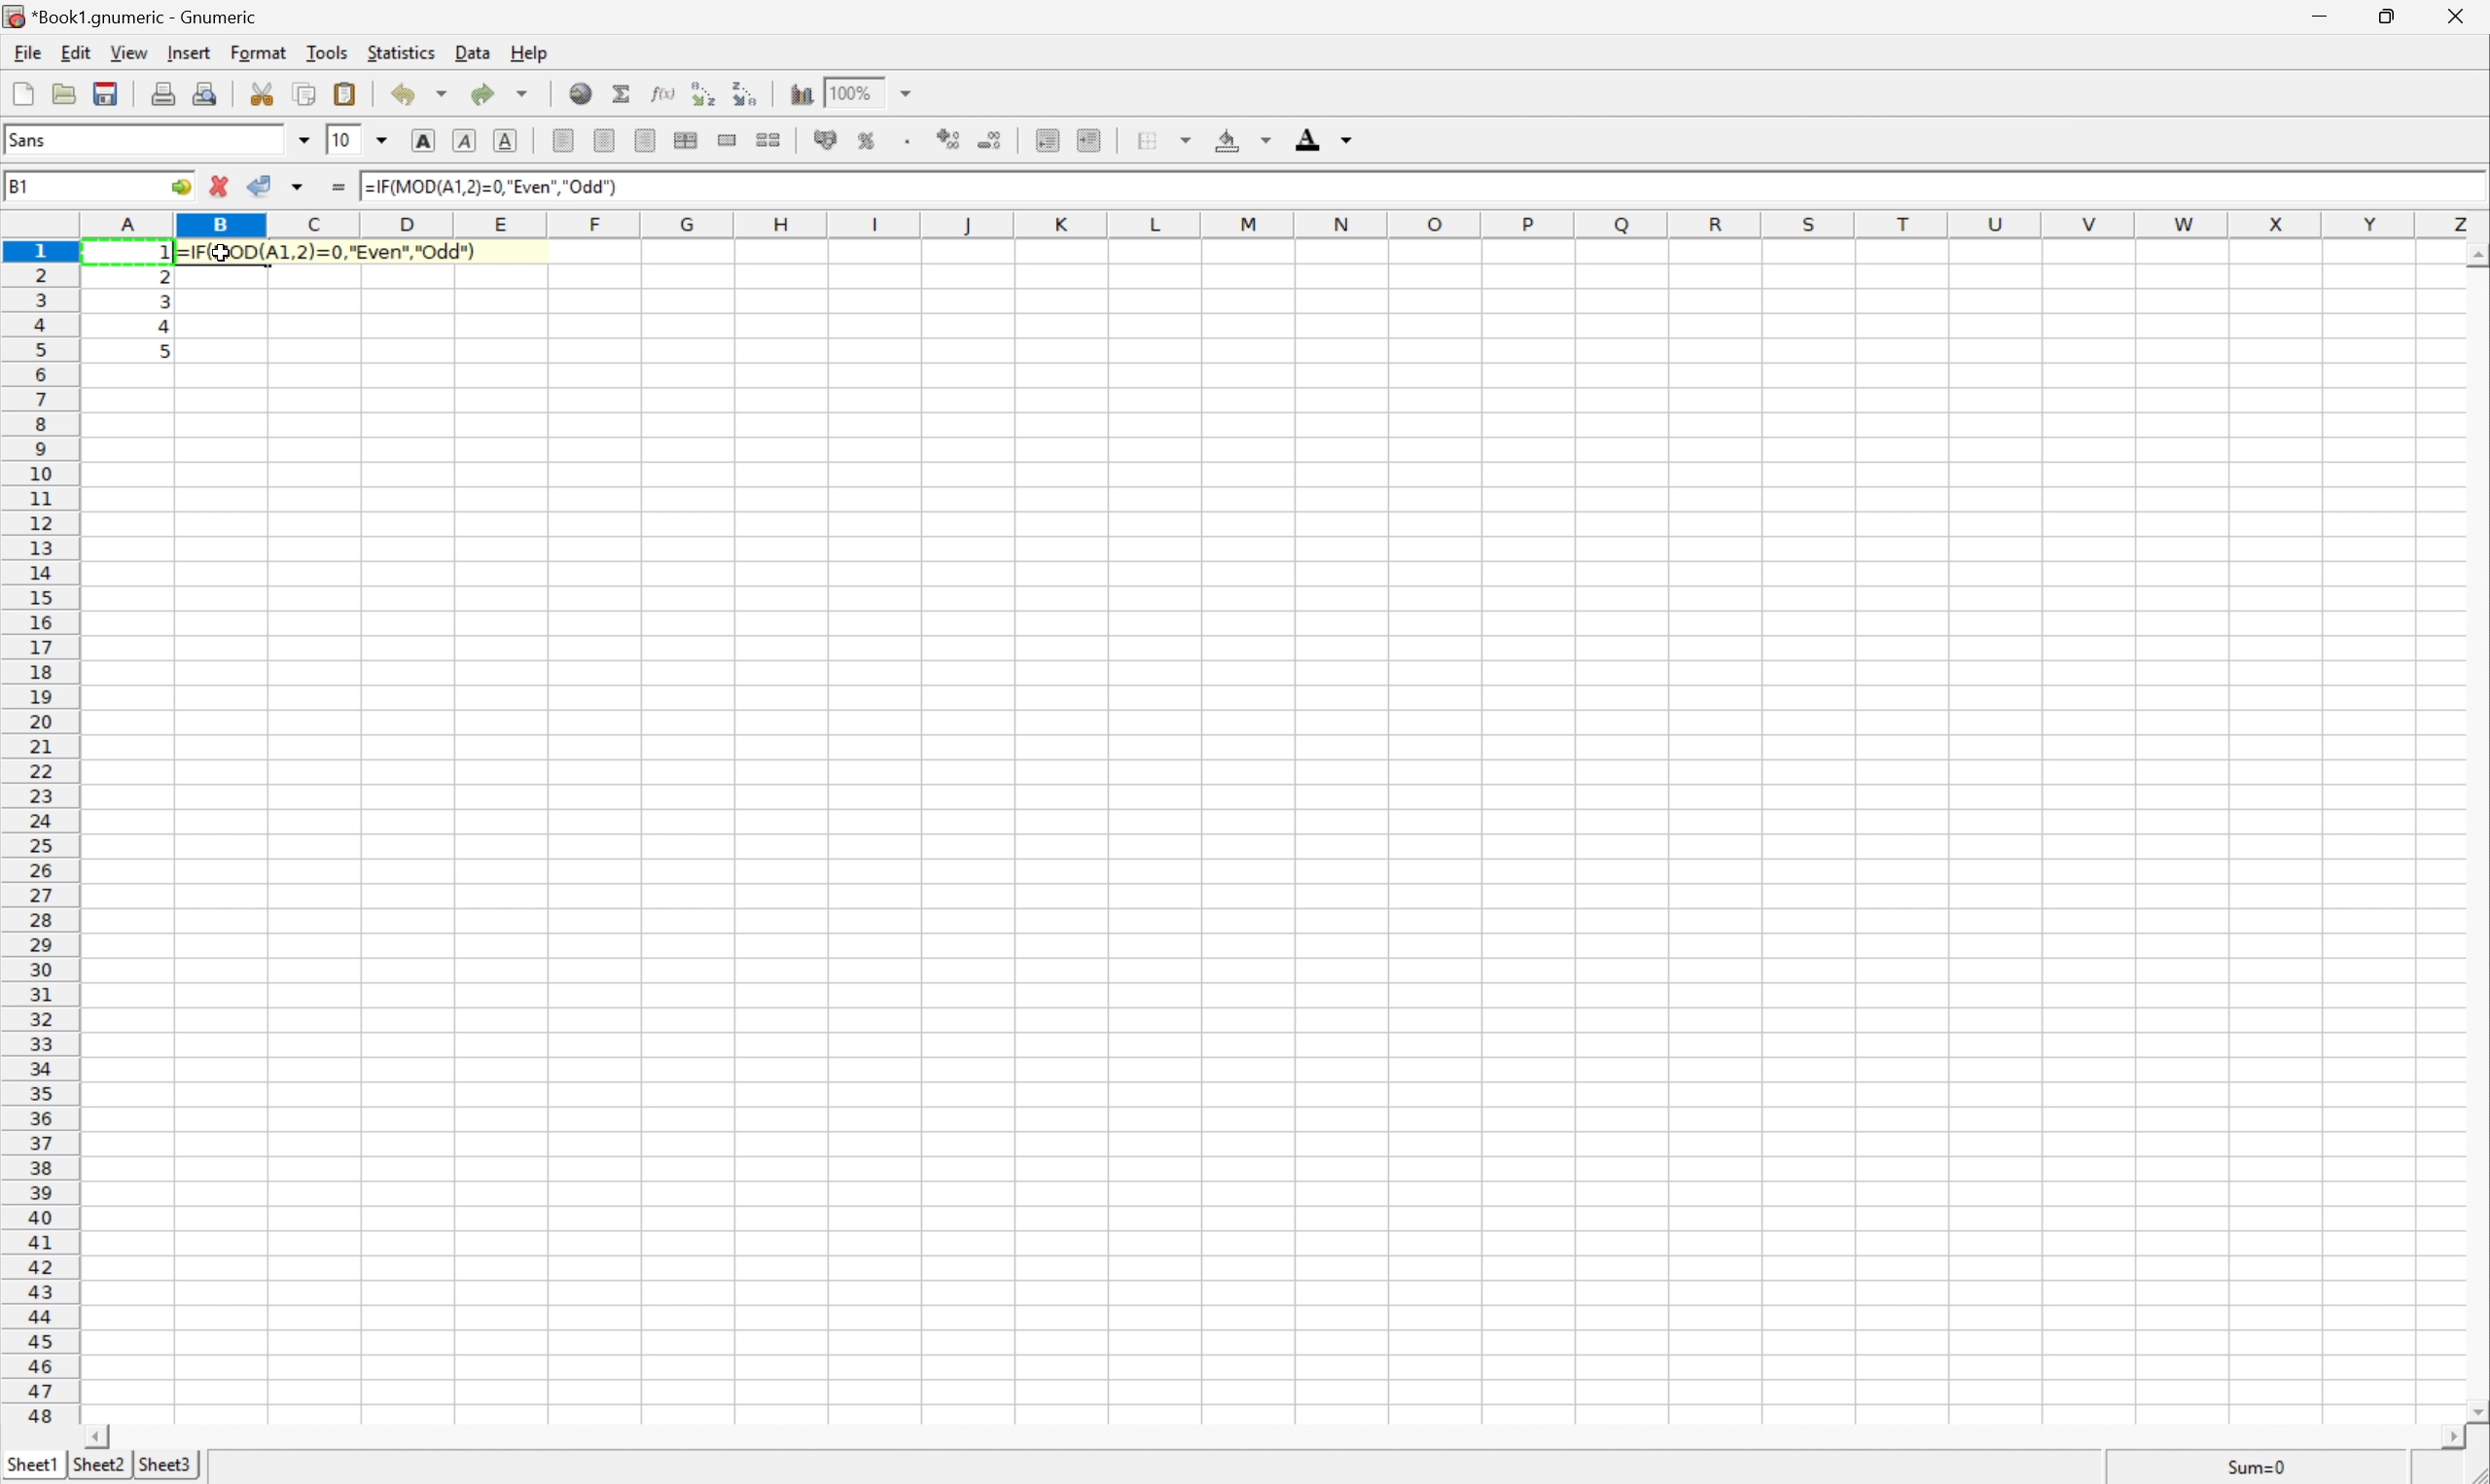 The image size is (2490, 1484). What do you see at coordinates (192, 53) in the screenshot?
I see `Insert` at bounding box center [192, 53].